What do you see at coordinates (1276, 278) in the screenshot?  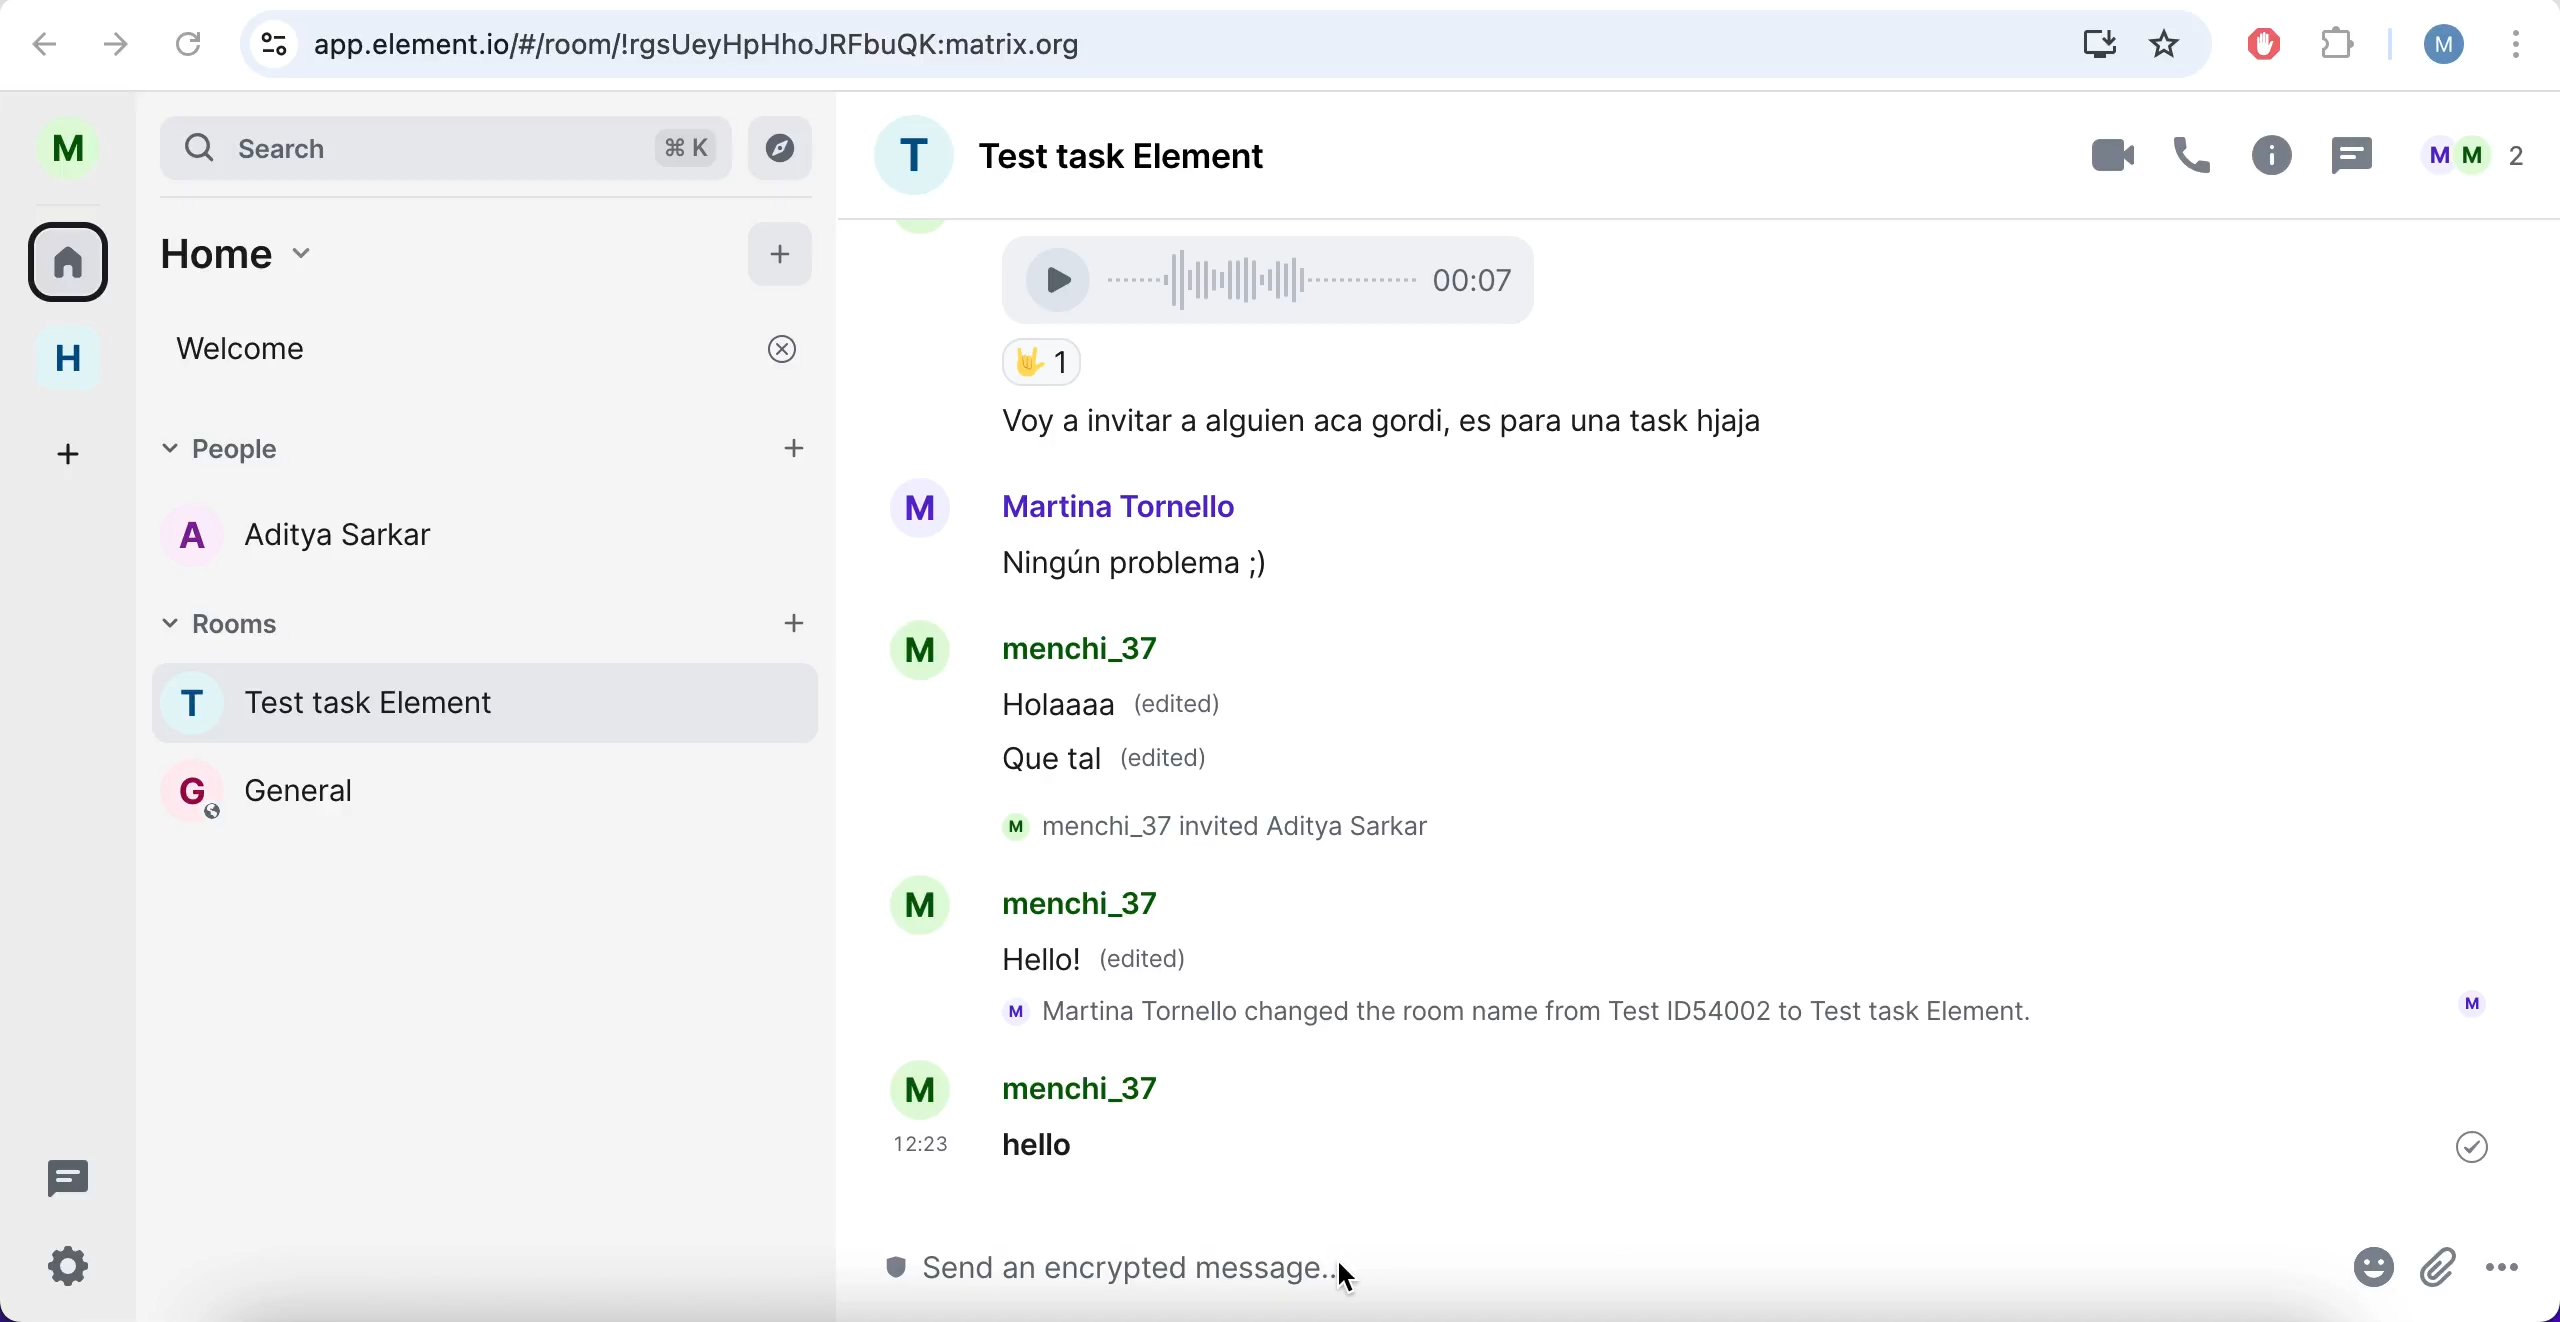 I see `Voice Recording 00:07` at bounding box center [1276, 278].